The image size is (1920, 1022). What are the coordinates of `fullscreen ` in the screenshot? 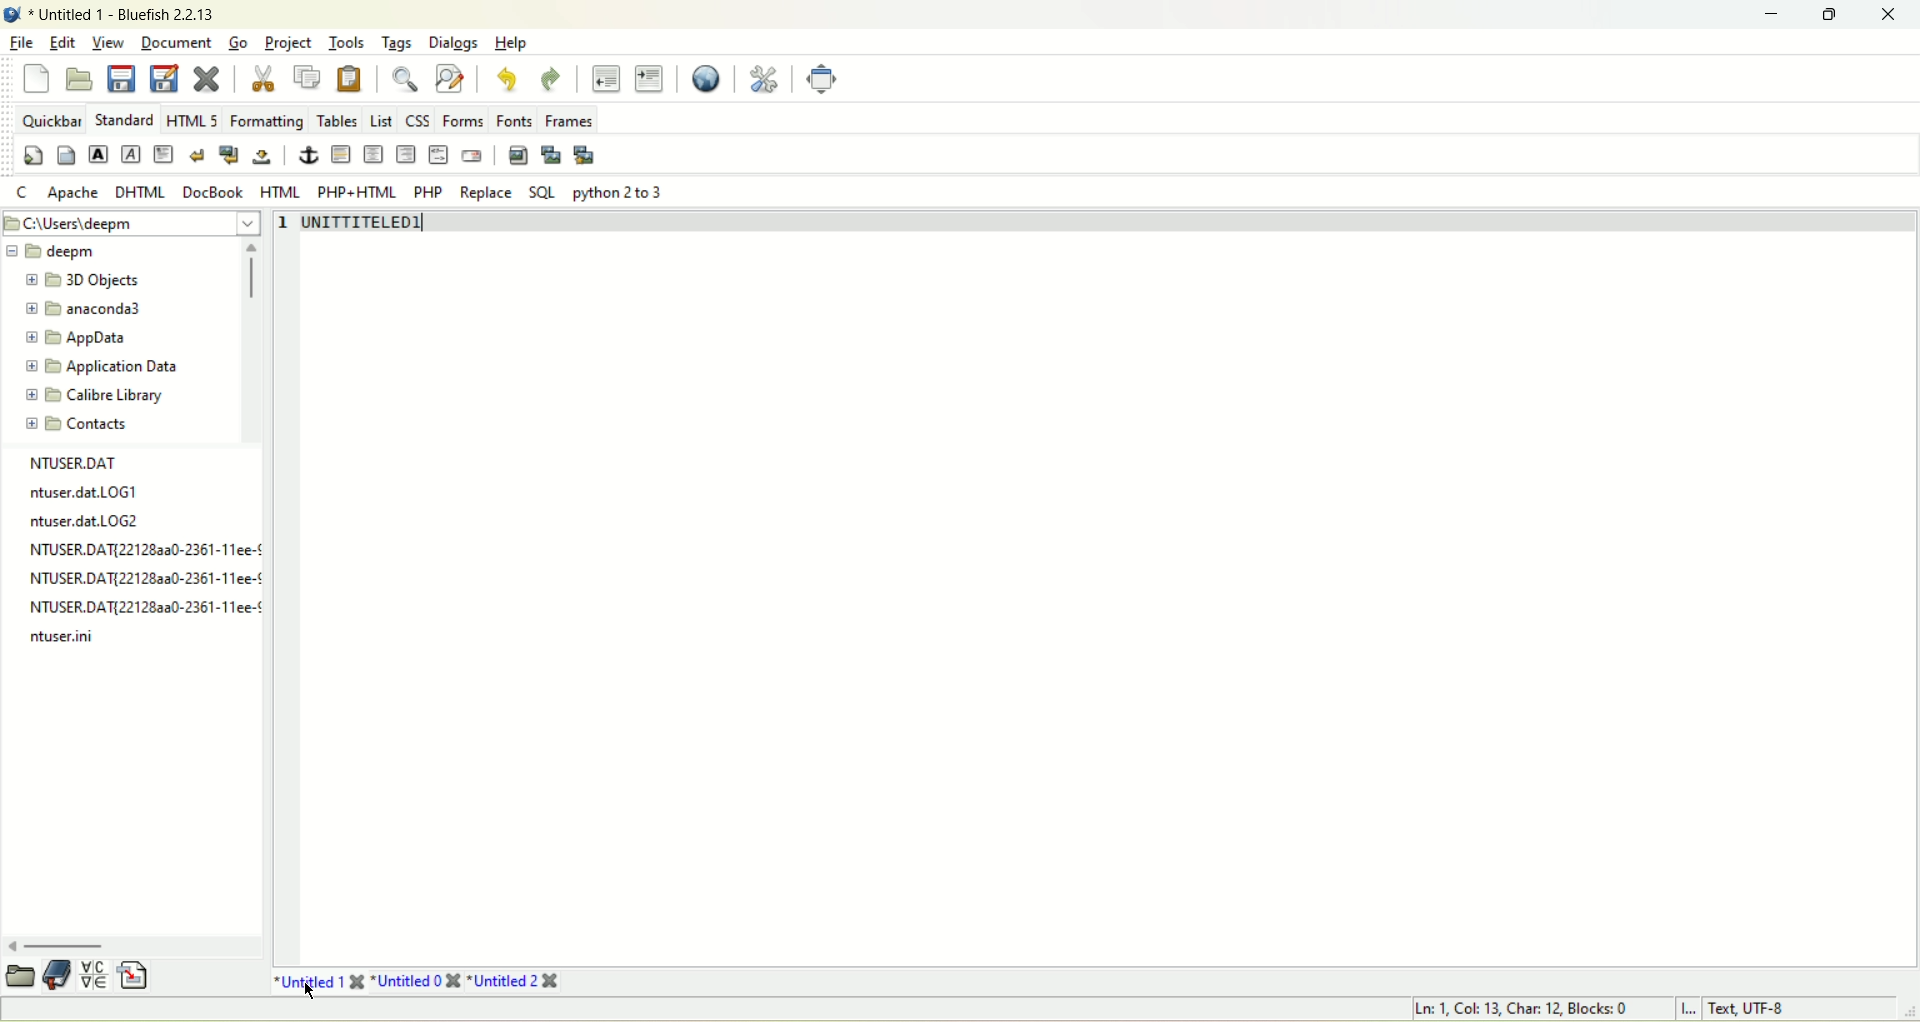 It's located at (824, 78).